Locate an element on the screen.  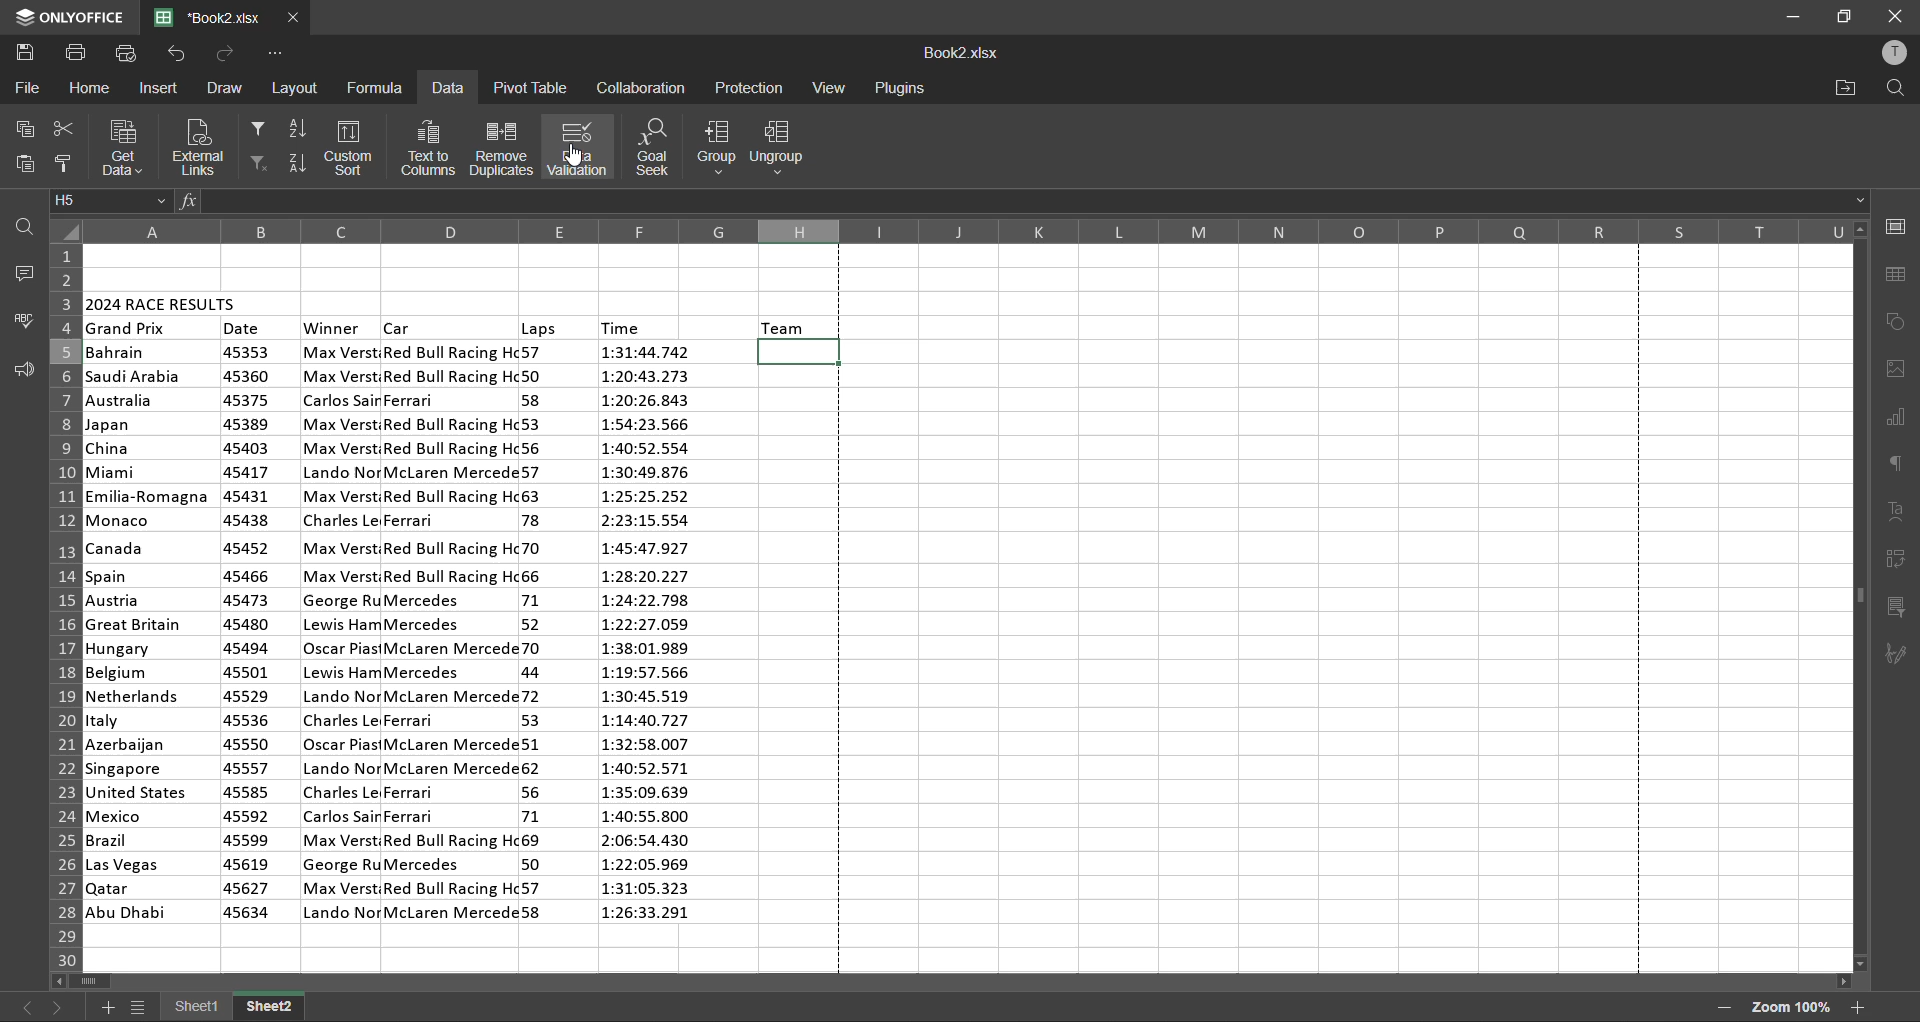
clear filter is located at coordinates (258, 164).